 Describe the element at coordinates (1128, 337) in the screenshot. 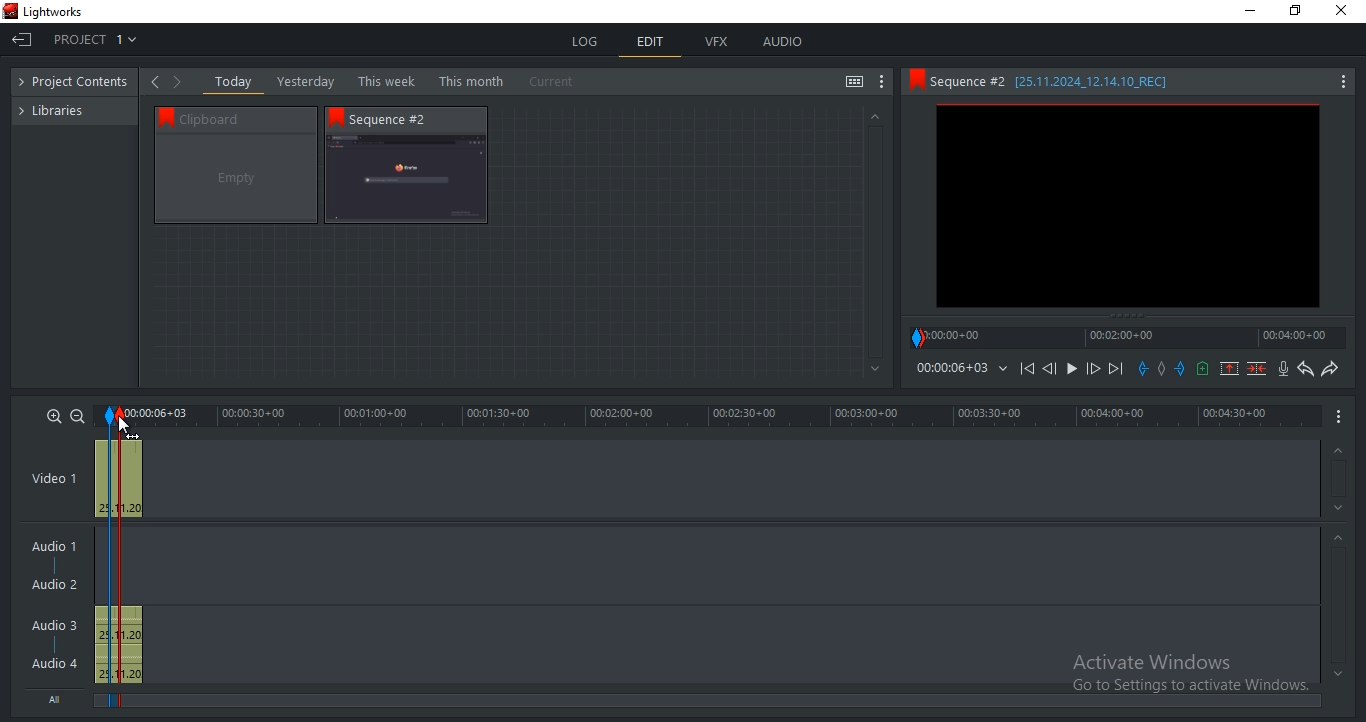

I see `timeline` at that location.